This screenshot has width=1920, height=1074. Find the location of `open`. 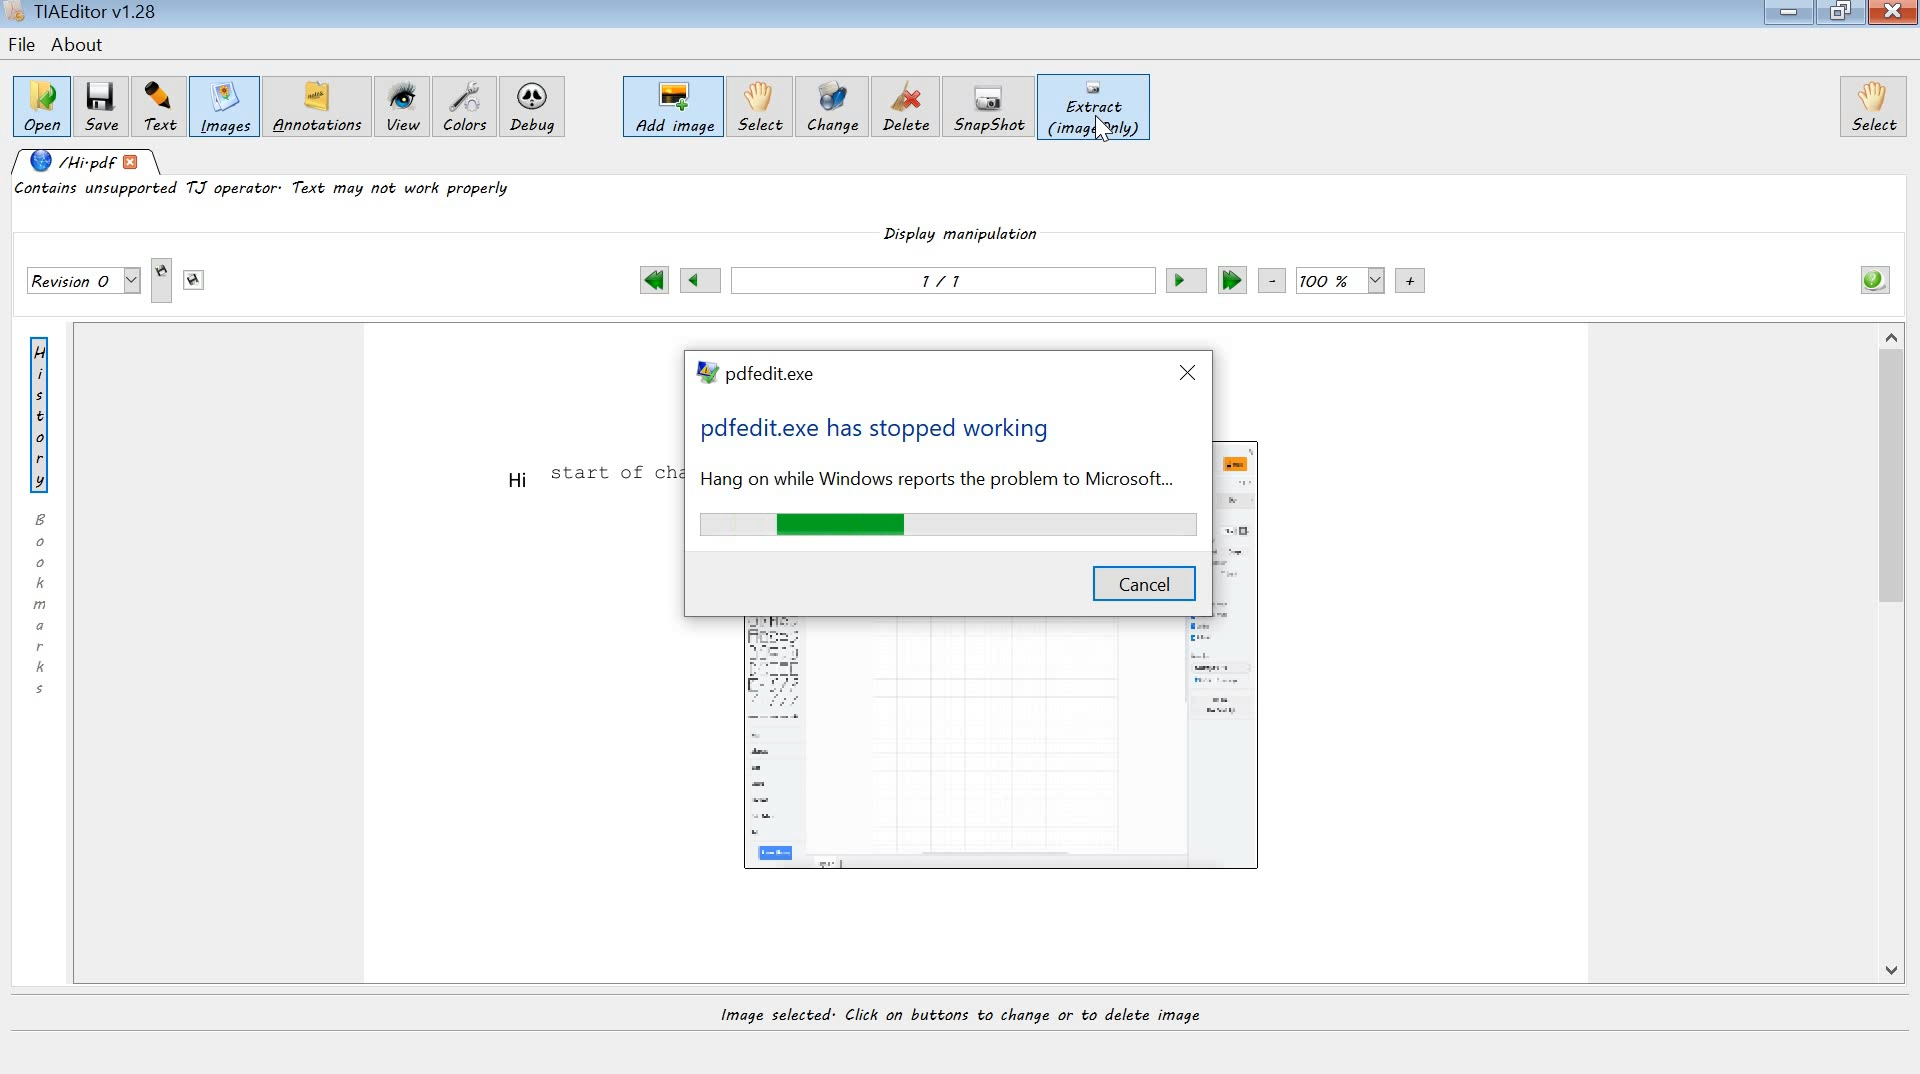

open is located at coordinates (41, 104).